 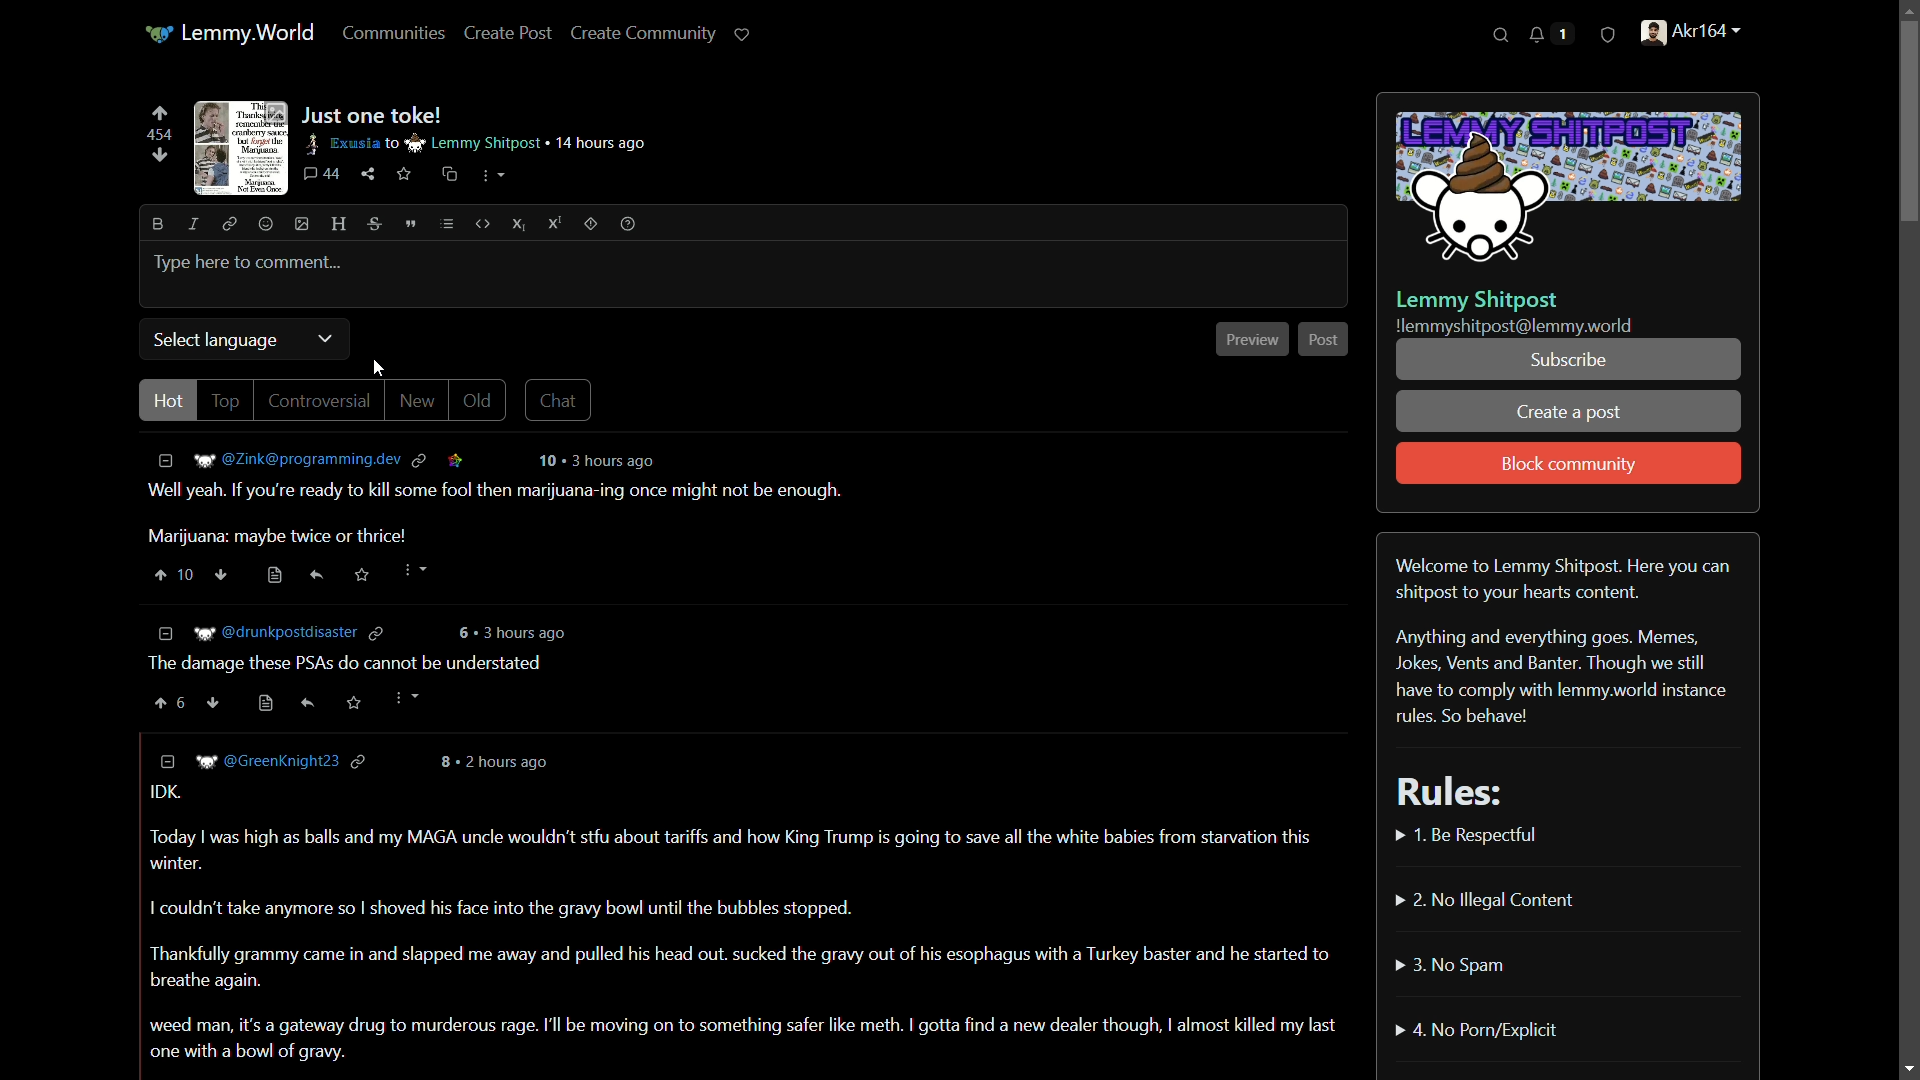 What do you see at coordinates (553, 226) in the screenshot?
I see `superscript` at bounding box center [553, 226].